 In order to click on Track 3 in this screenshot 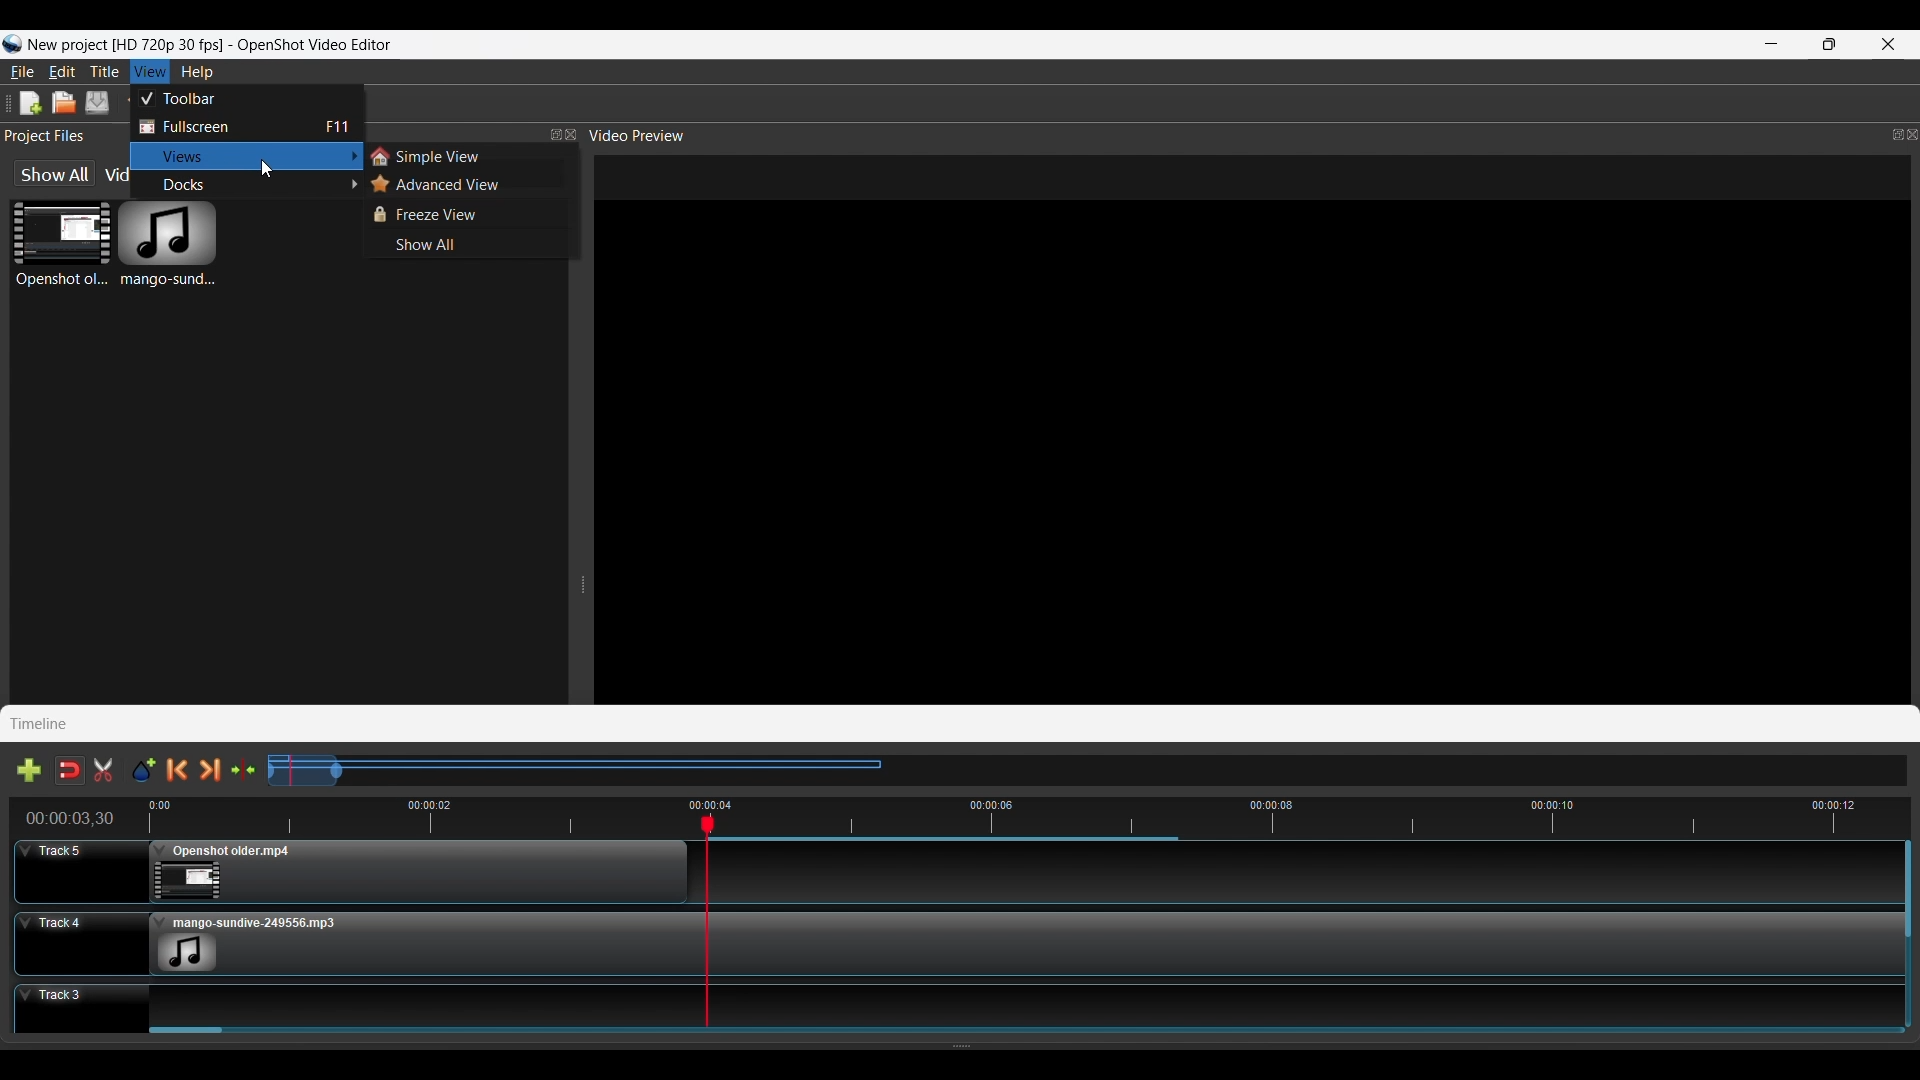, I will do `click(948, 1003)`.